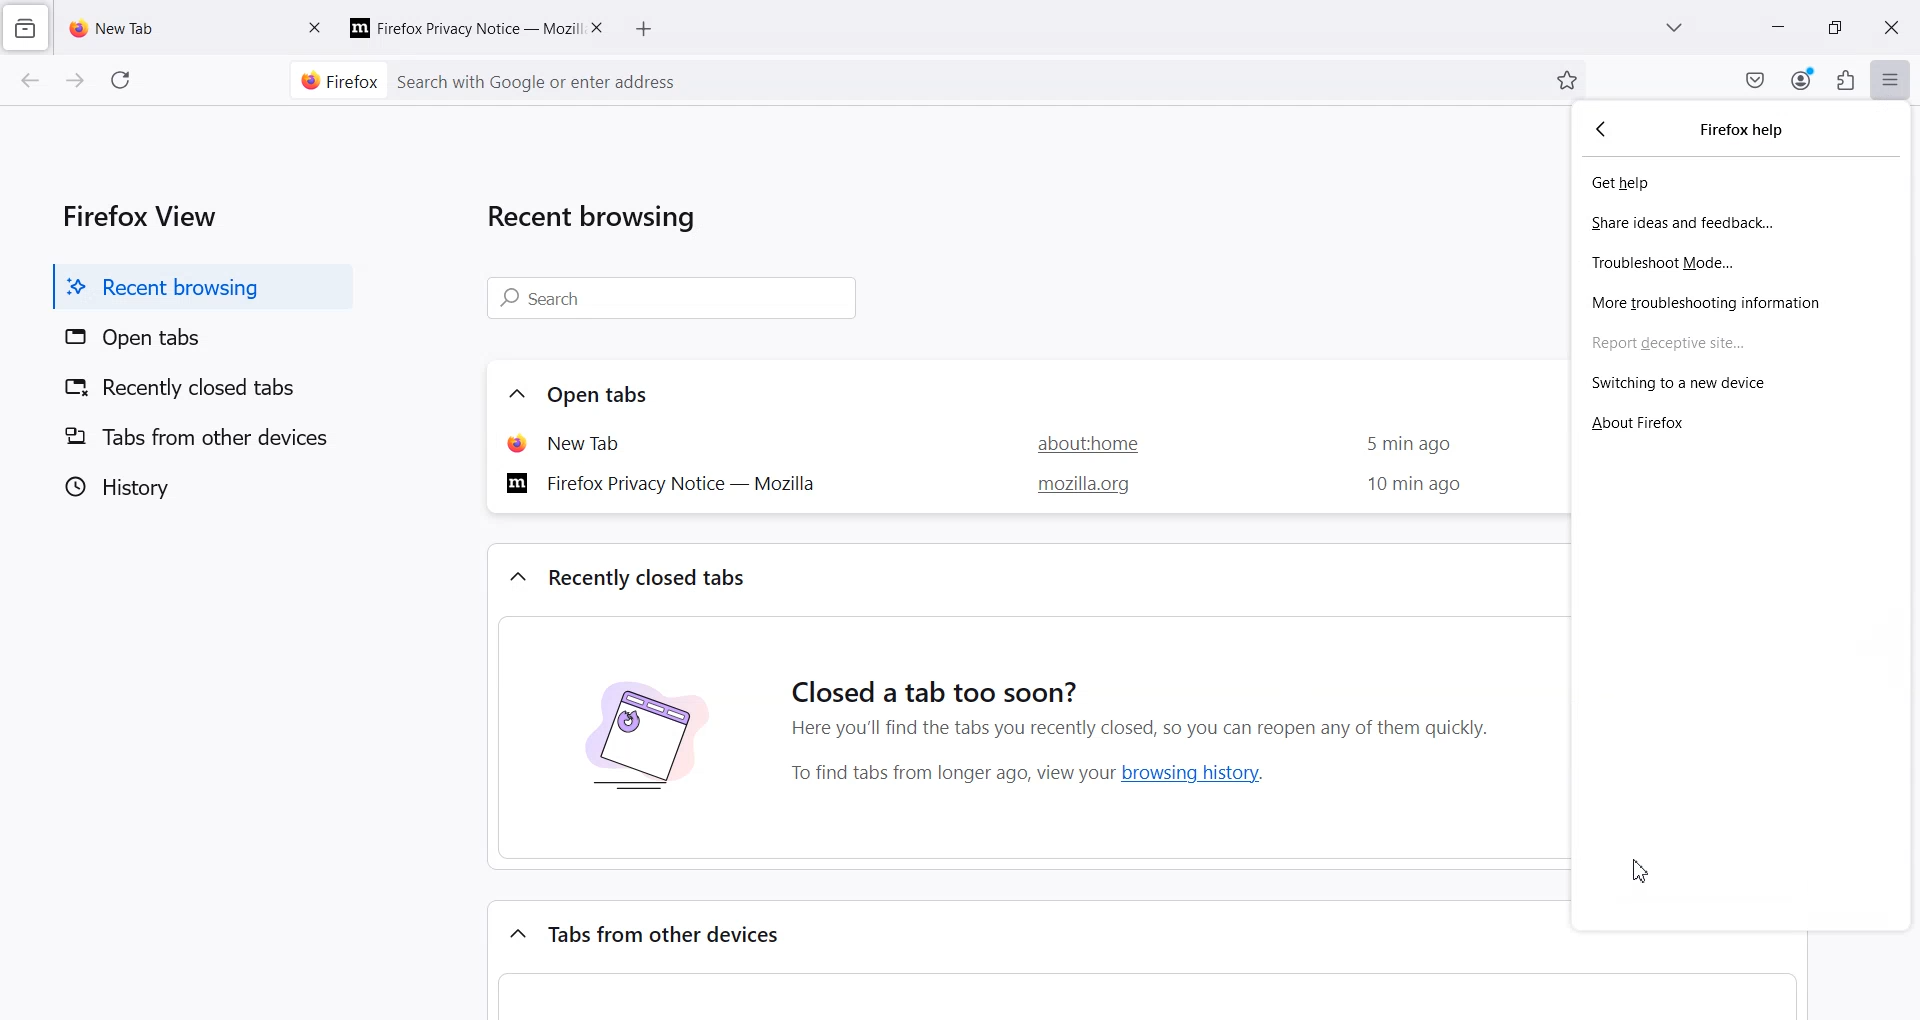 Image resolution: width=1920 pixels, height=1020 pixels. I want to click on Minimize, so click(1779, 27).